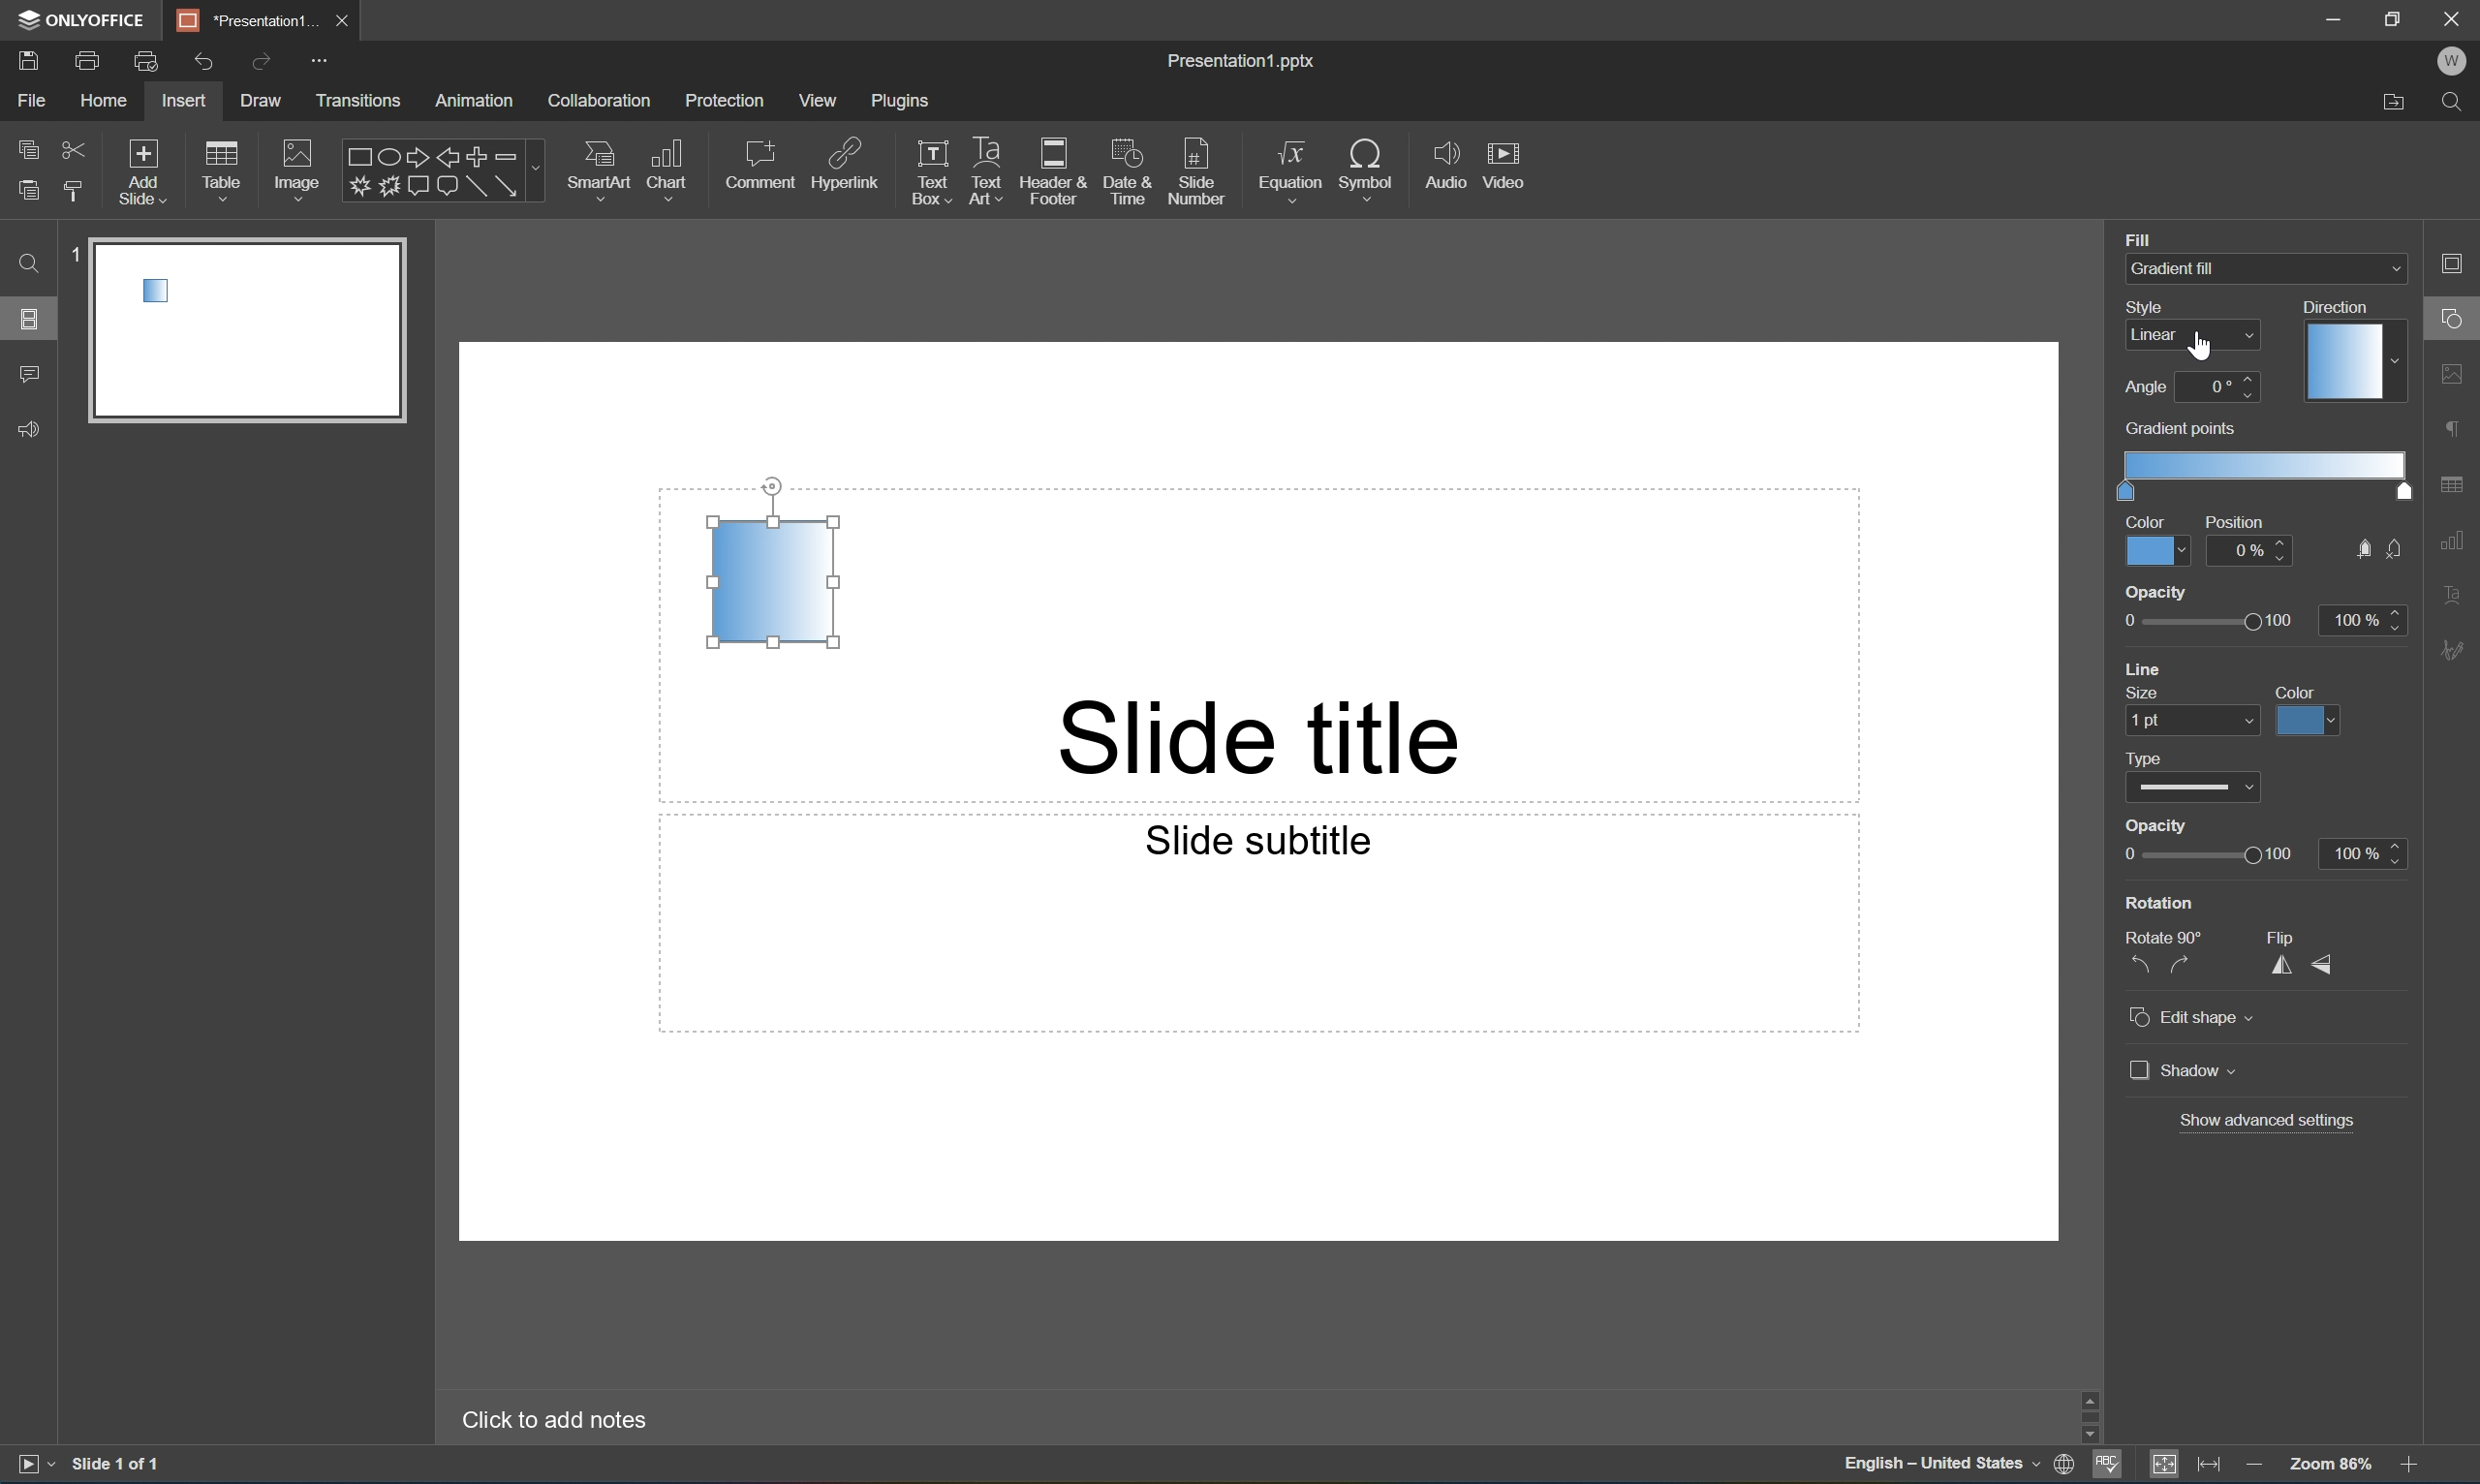 The image size is (2480, 1484). I want to click on Rotation, so click(2161, 902).